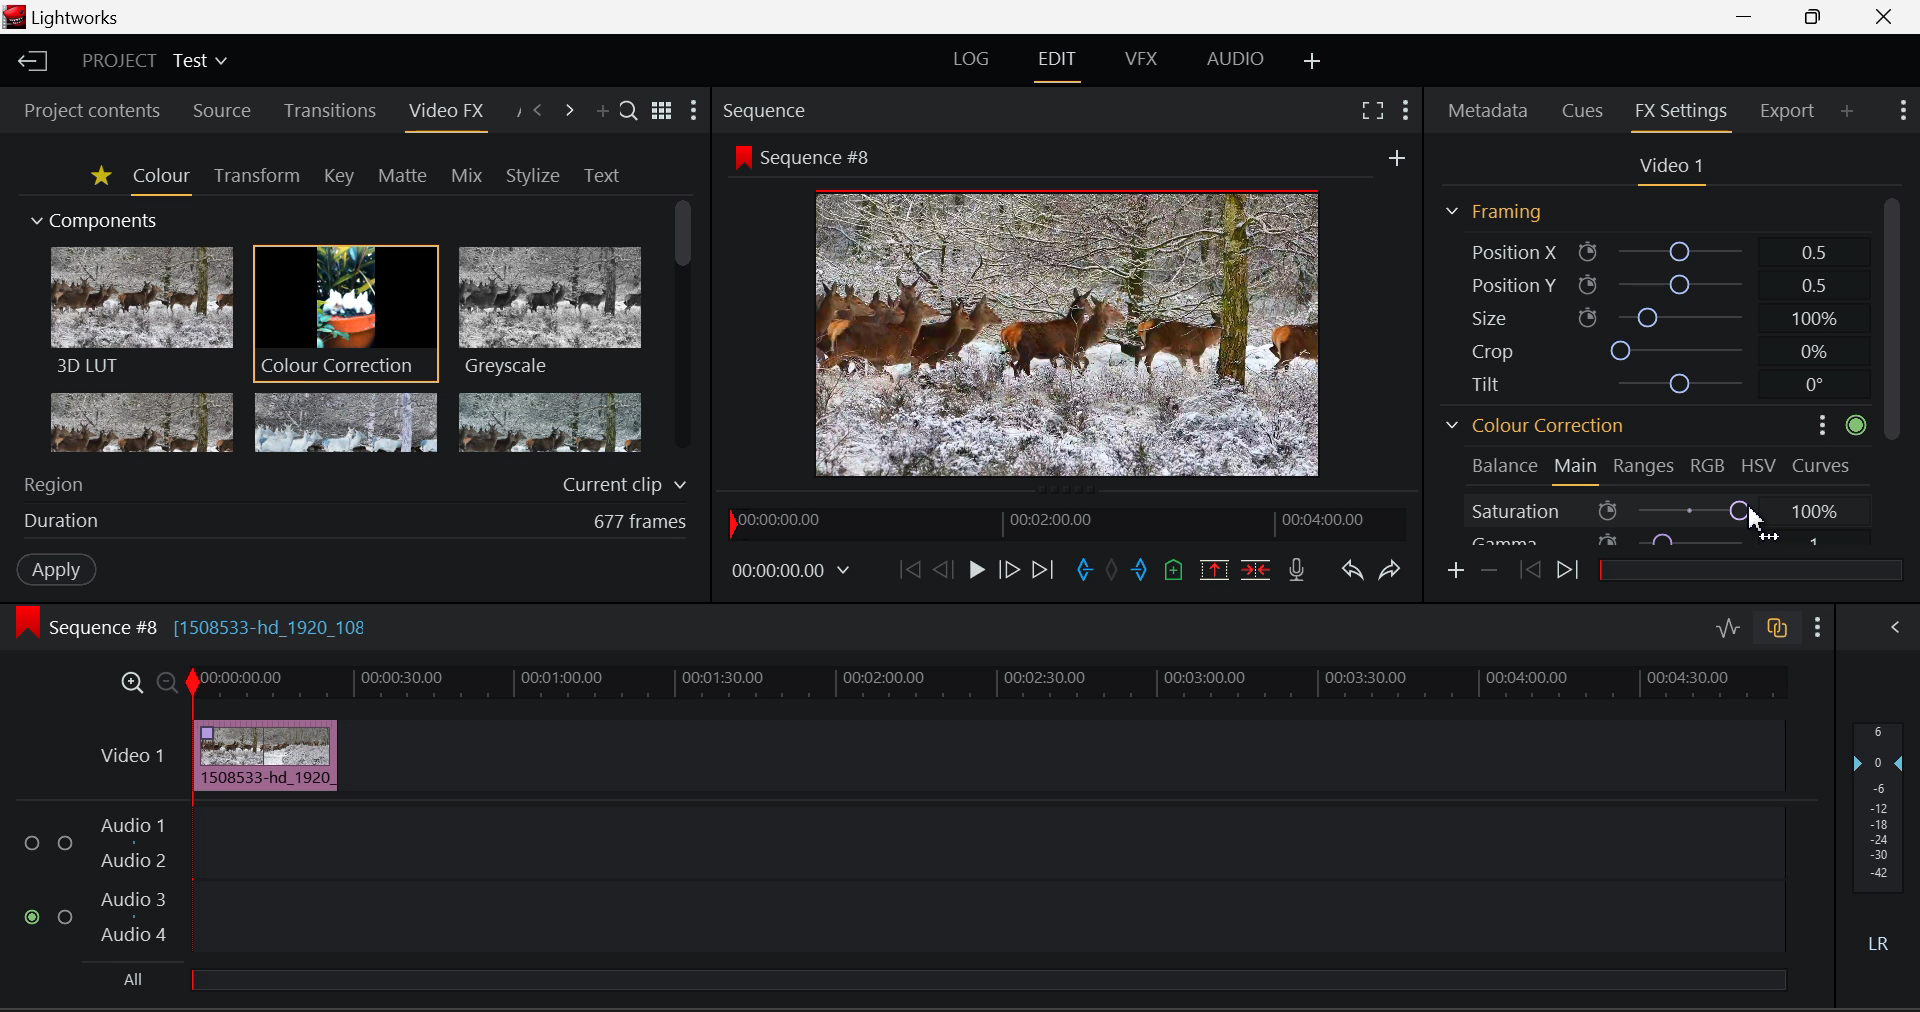 The width and height of the screenshot is (1920, 1012). I want to click on add, so click(1397, 154).